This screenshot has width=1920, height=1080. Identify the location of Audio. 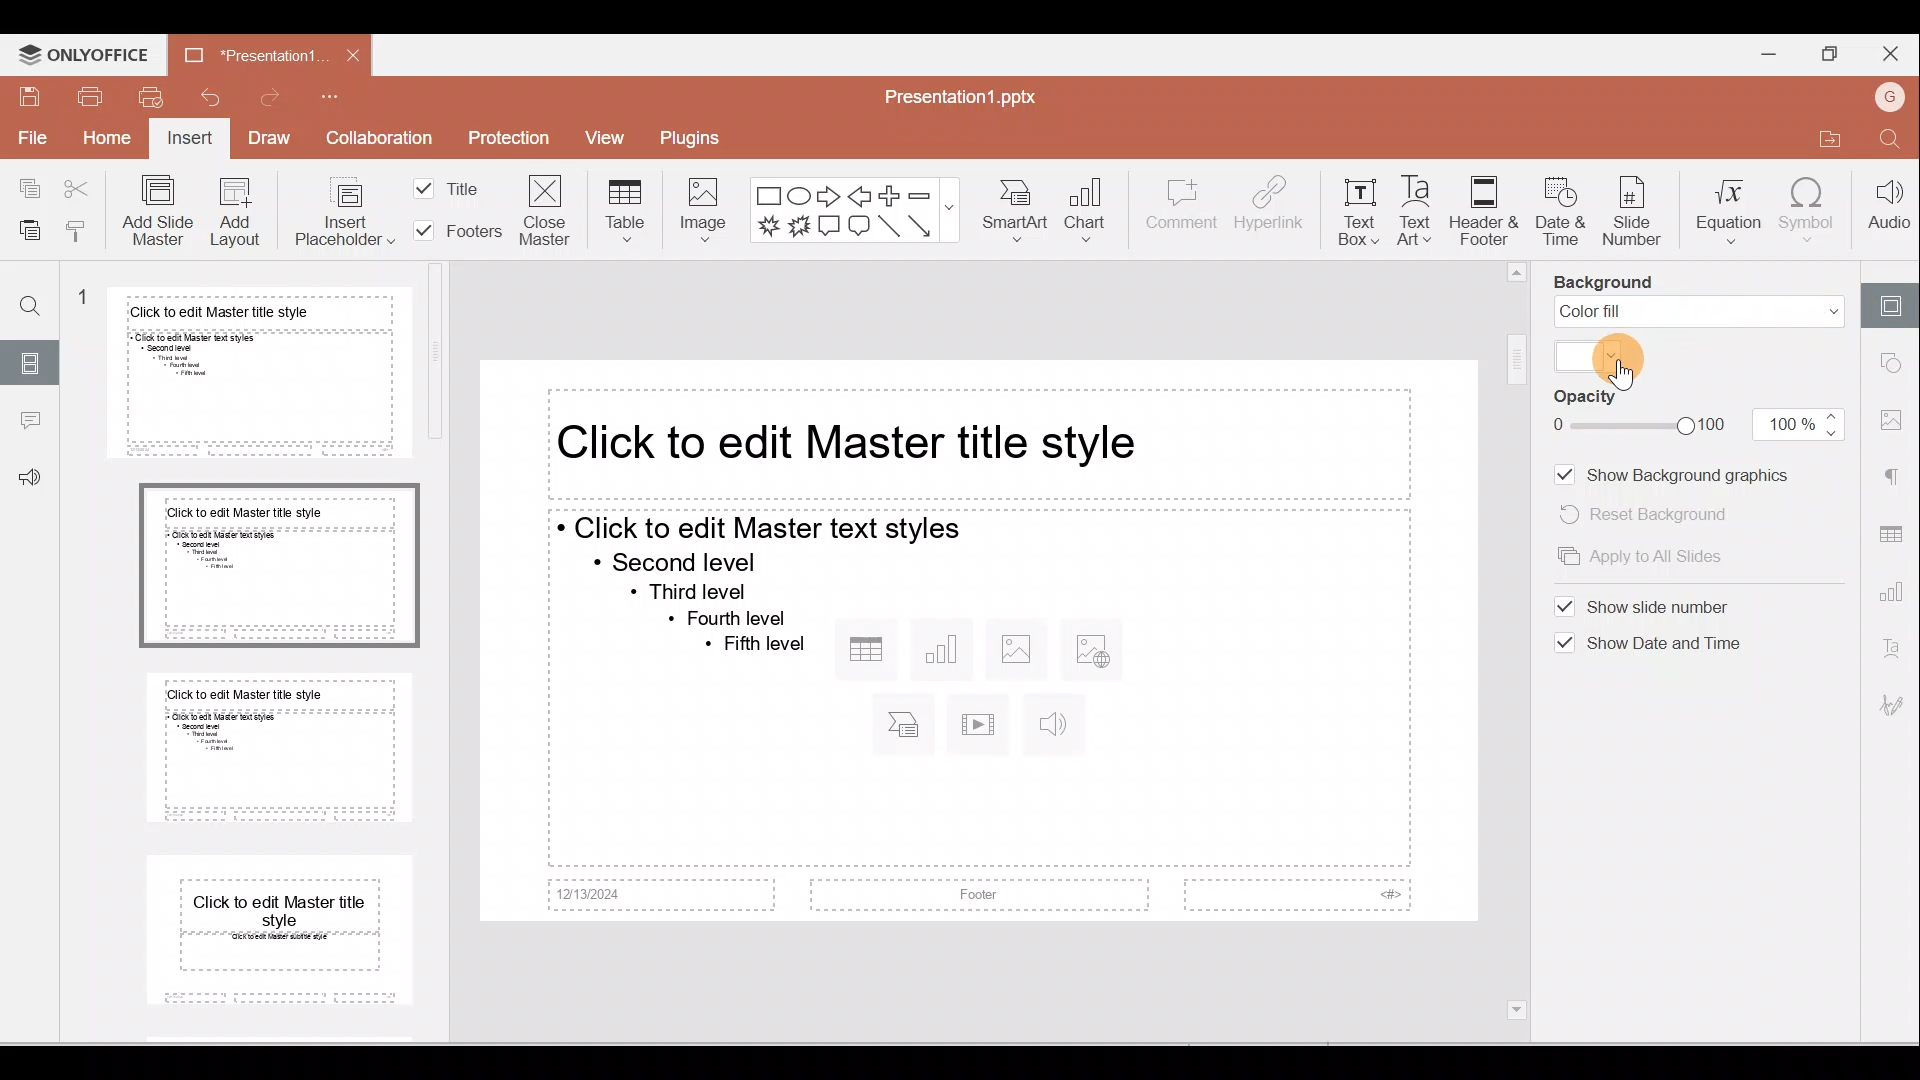
(1888, 210).